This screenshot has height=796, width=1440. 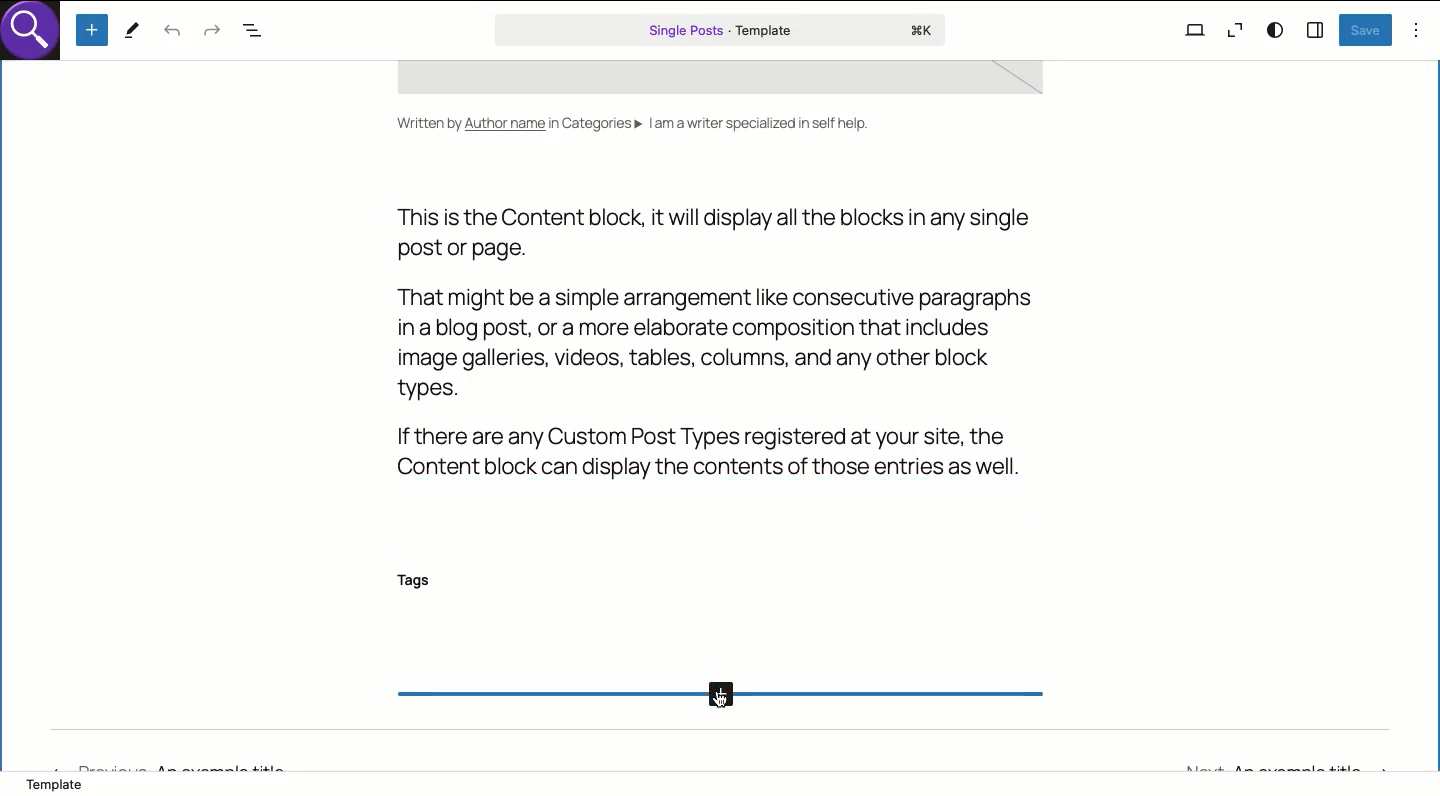 I want to click on Tools, so click(x=132, y=32).